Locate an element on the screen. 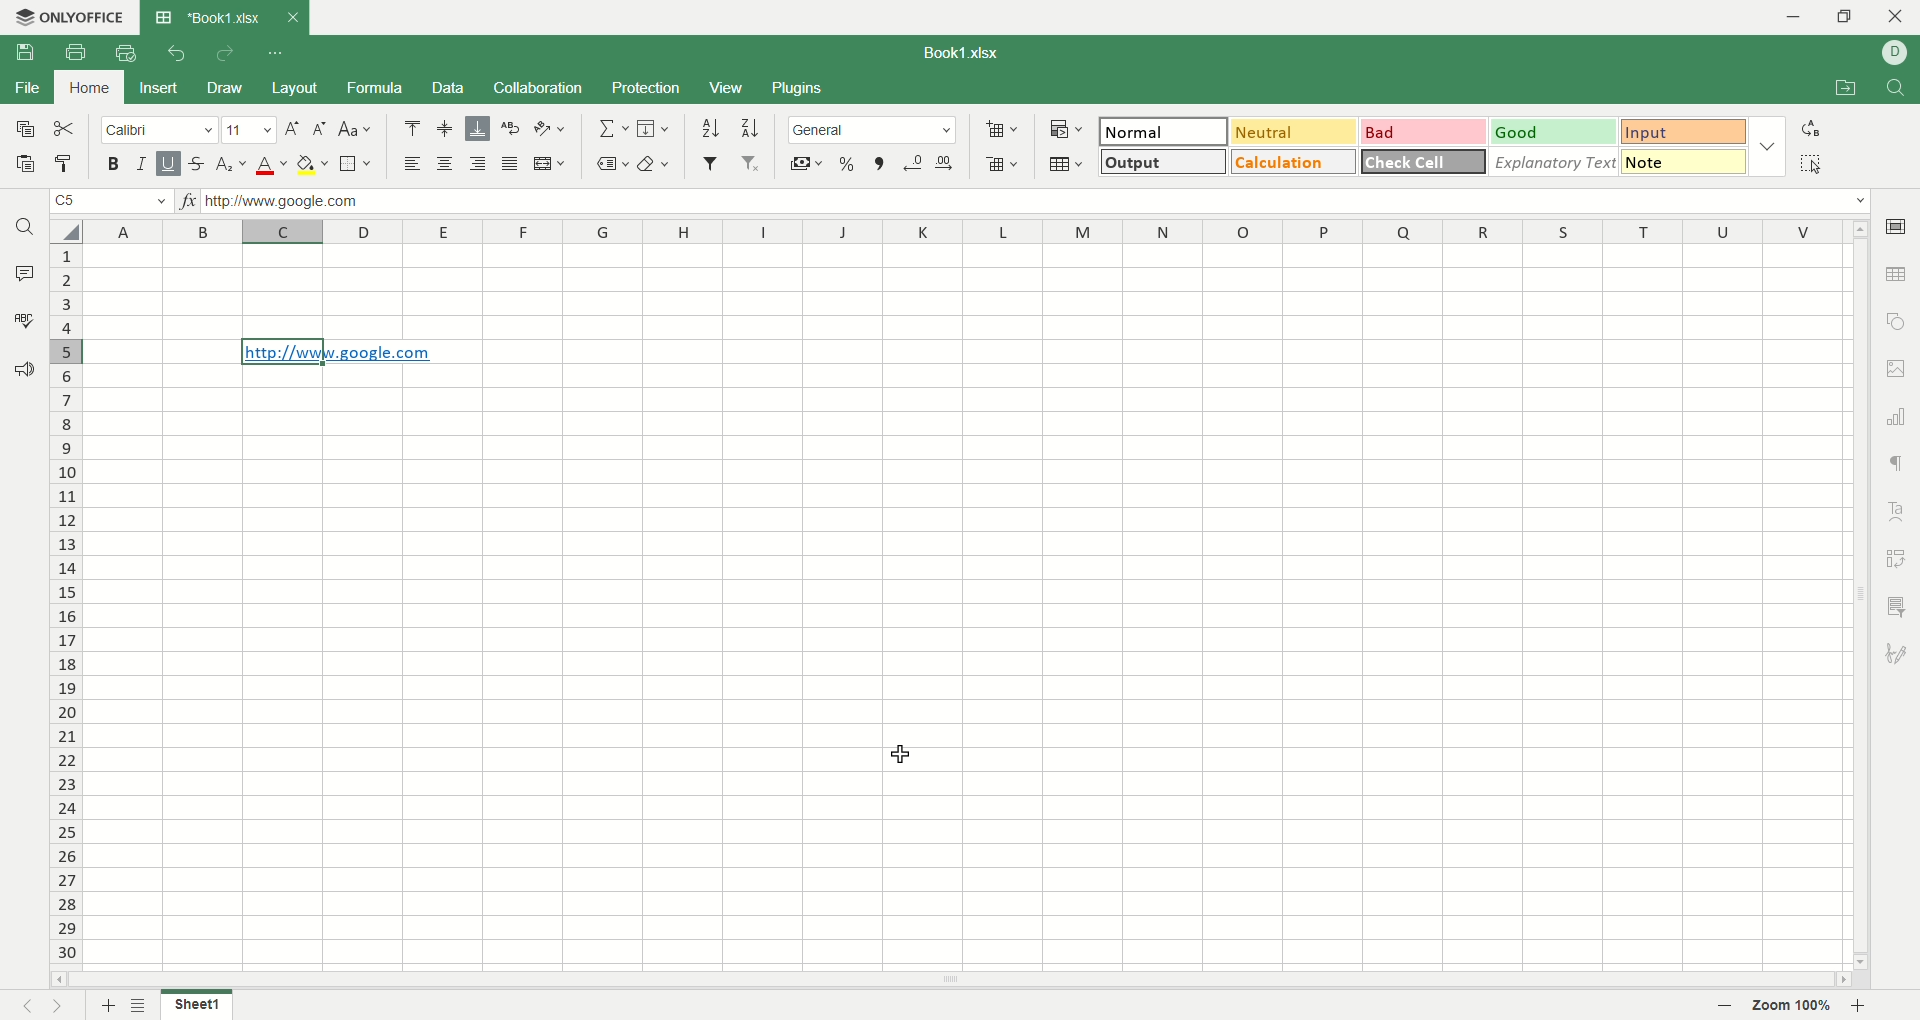  align top is located at coordinates (411, 128).